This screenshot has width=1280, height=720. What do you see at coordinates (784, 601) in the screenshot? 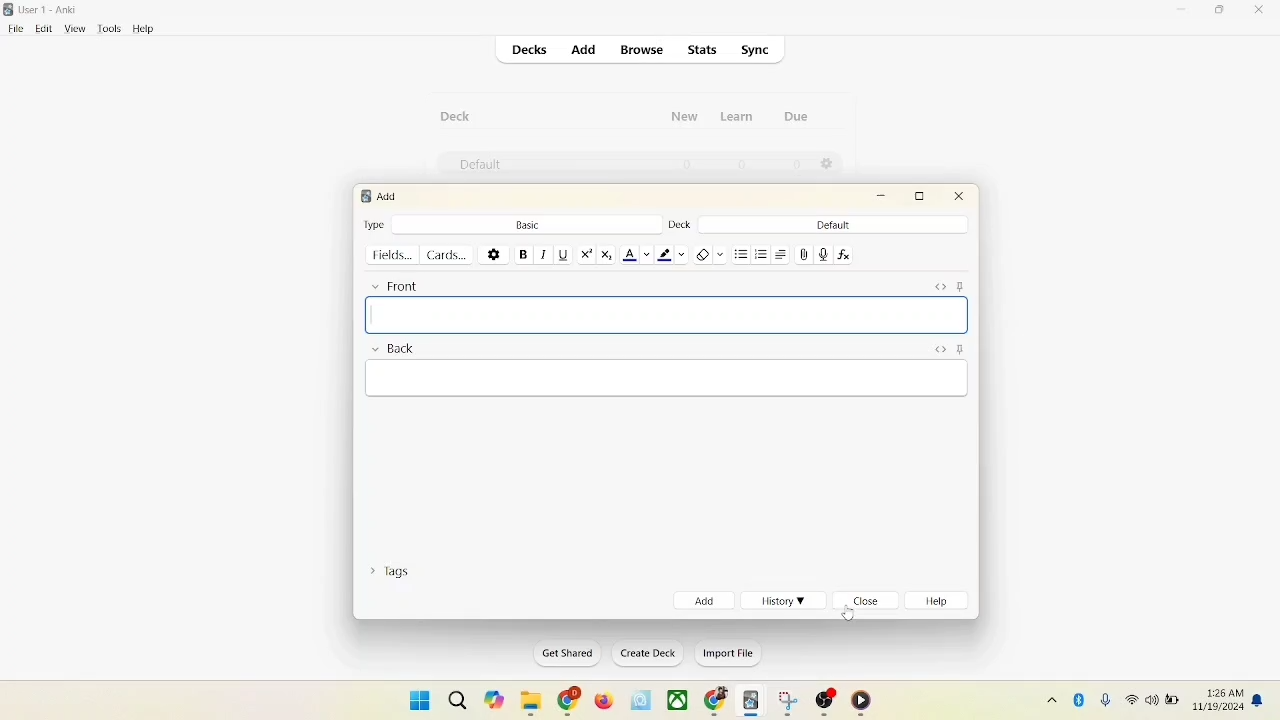
I see `history` at bounding box center [784, 601].